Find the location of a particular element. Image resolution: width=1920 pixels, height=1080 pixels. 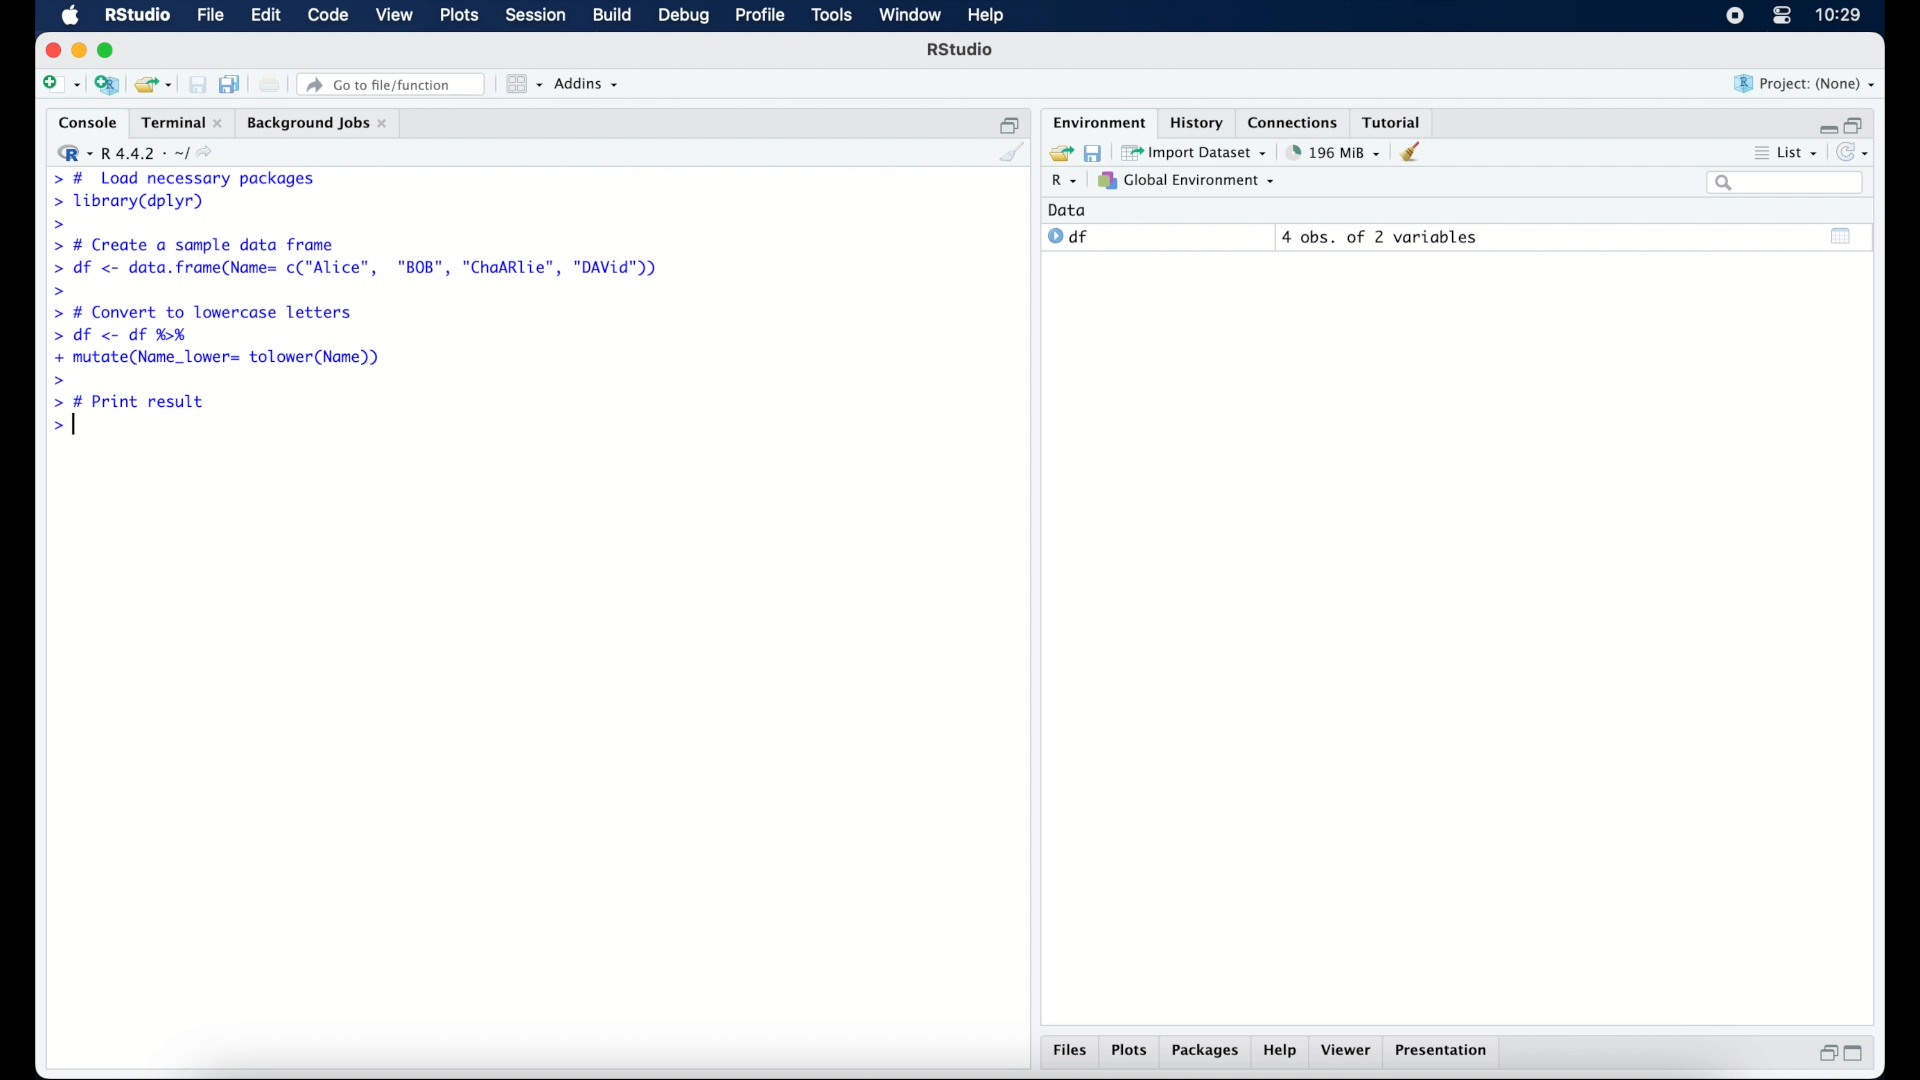

file is located at coordinates (208, 16).